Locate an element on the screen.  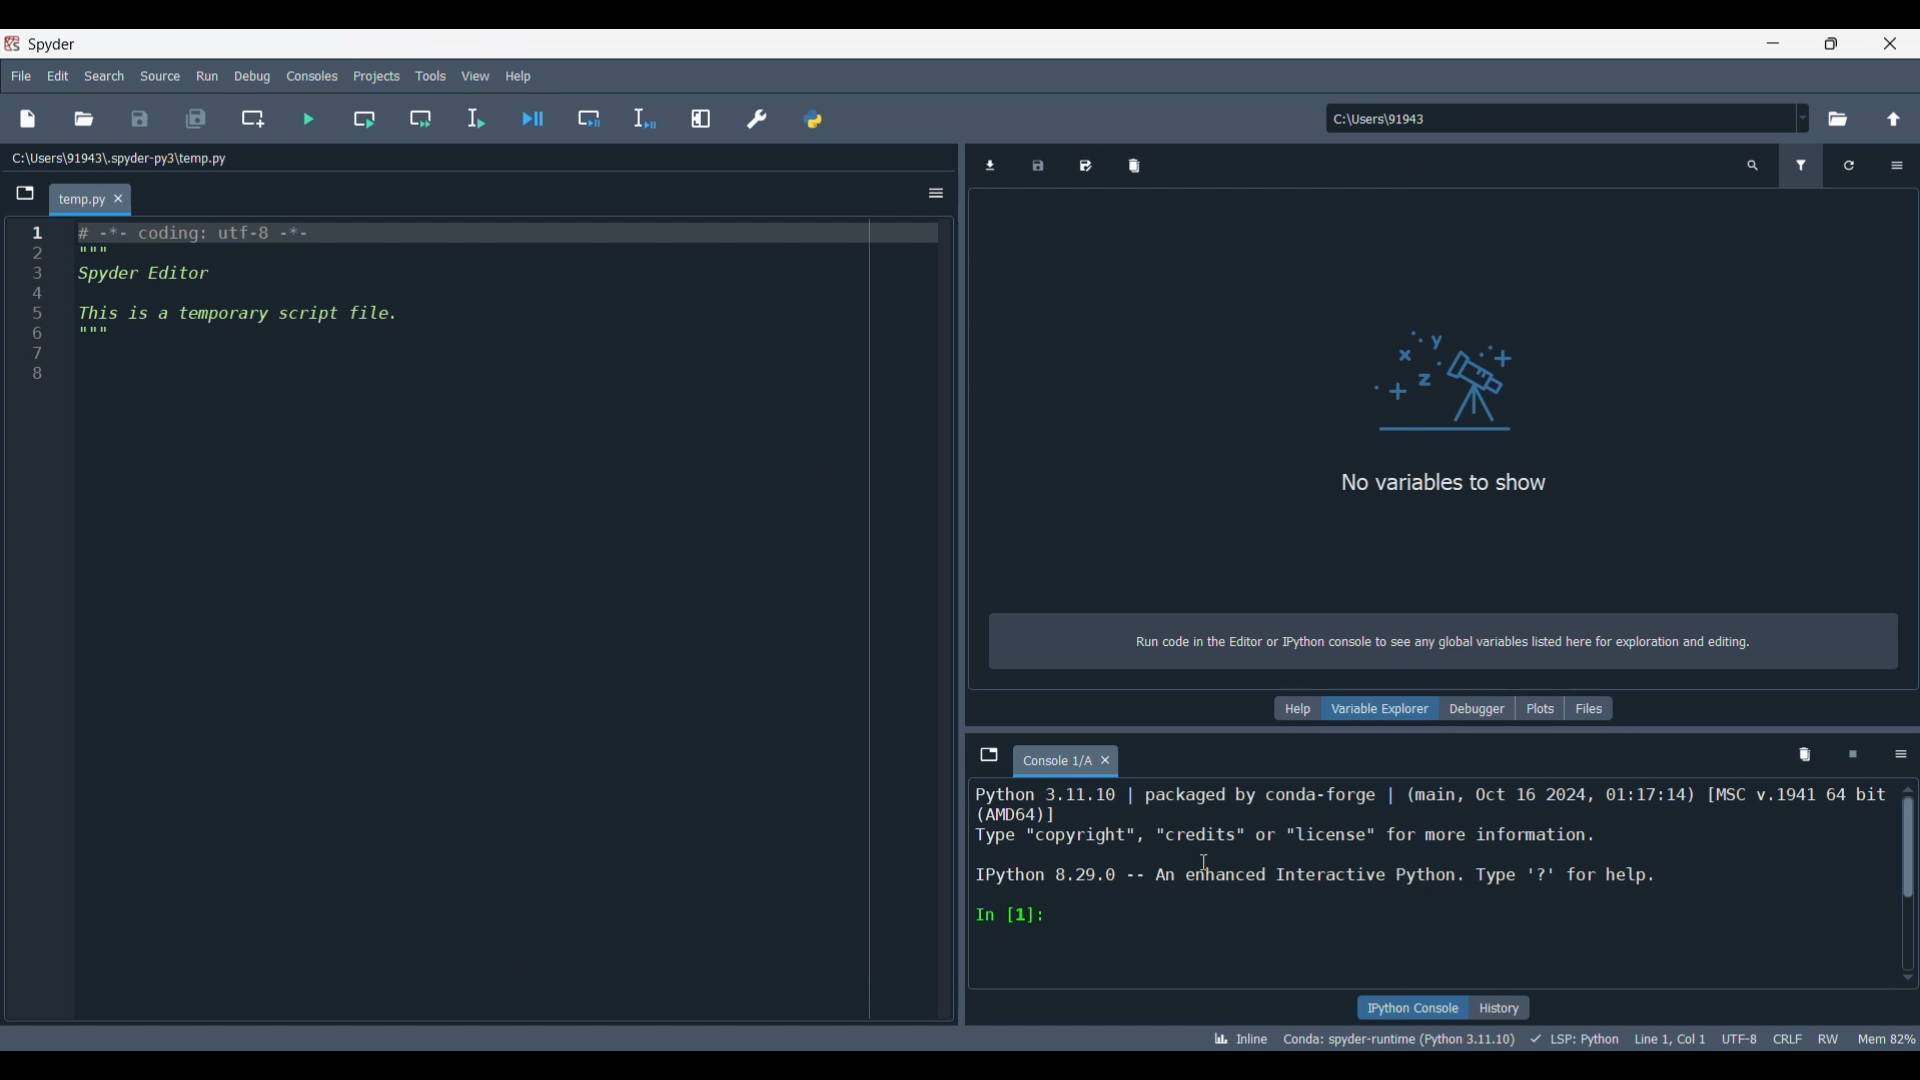
Search menu is located at coordinates (104, 76).